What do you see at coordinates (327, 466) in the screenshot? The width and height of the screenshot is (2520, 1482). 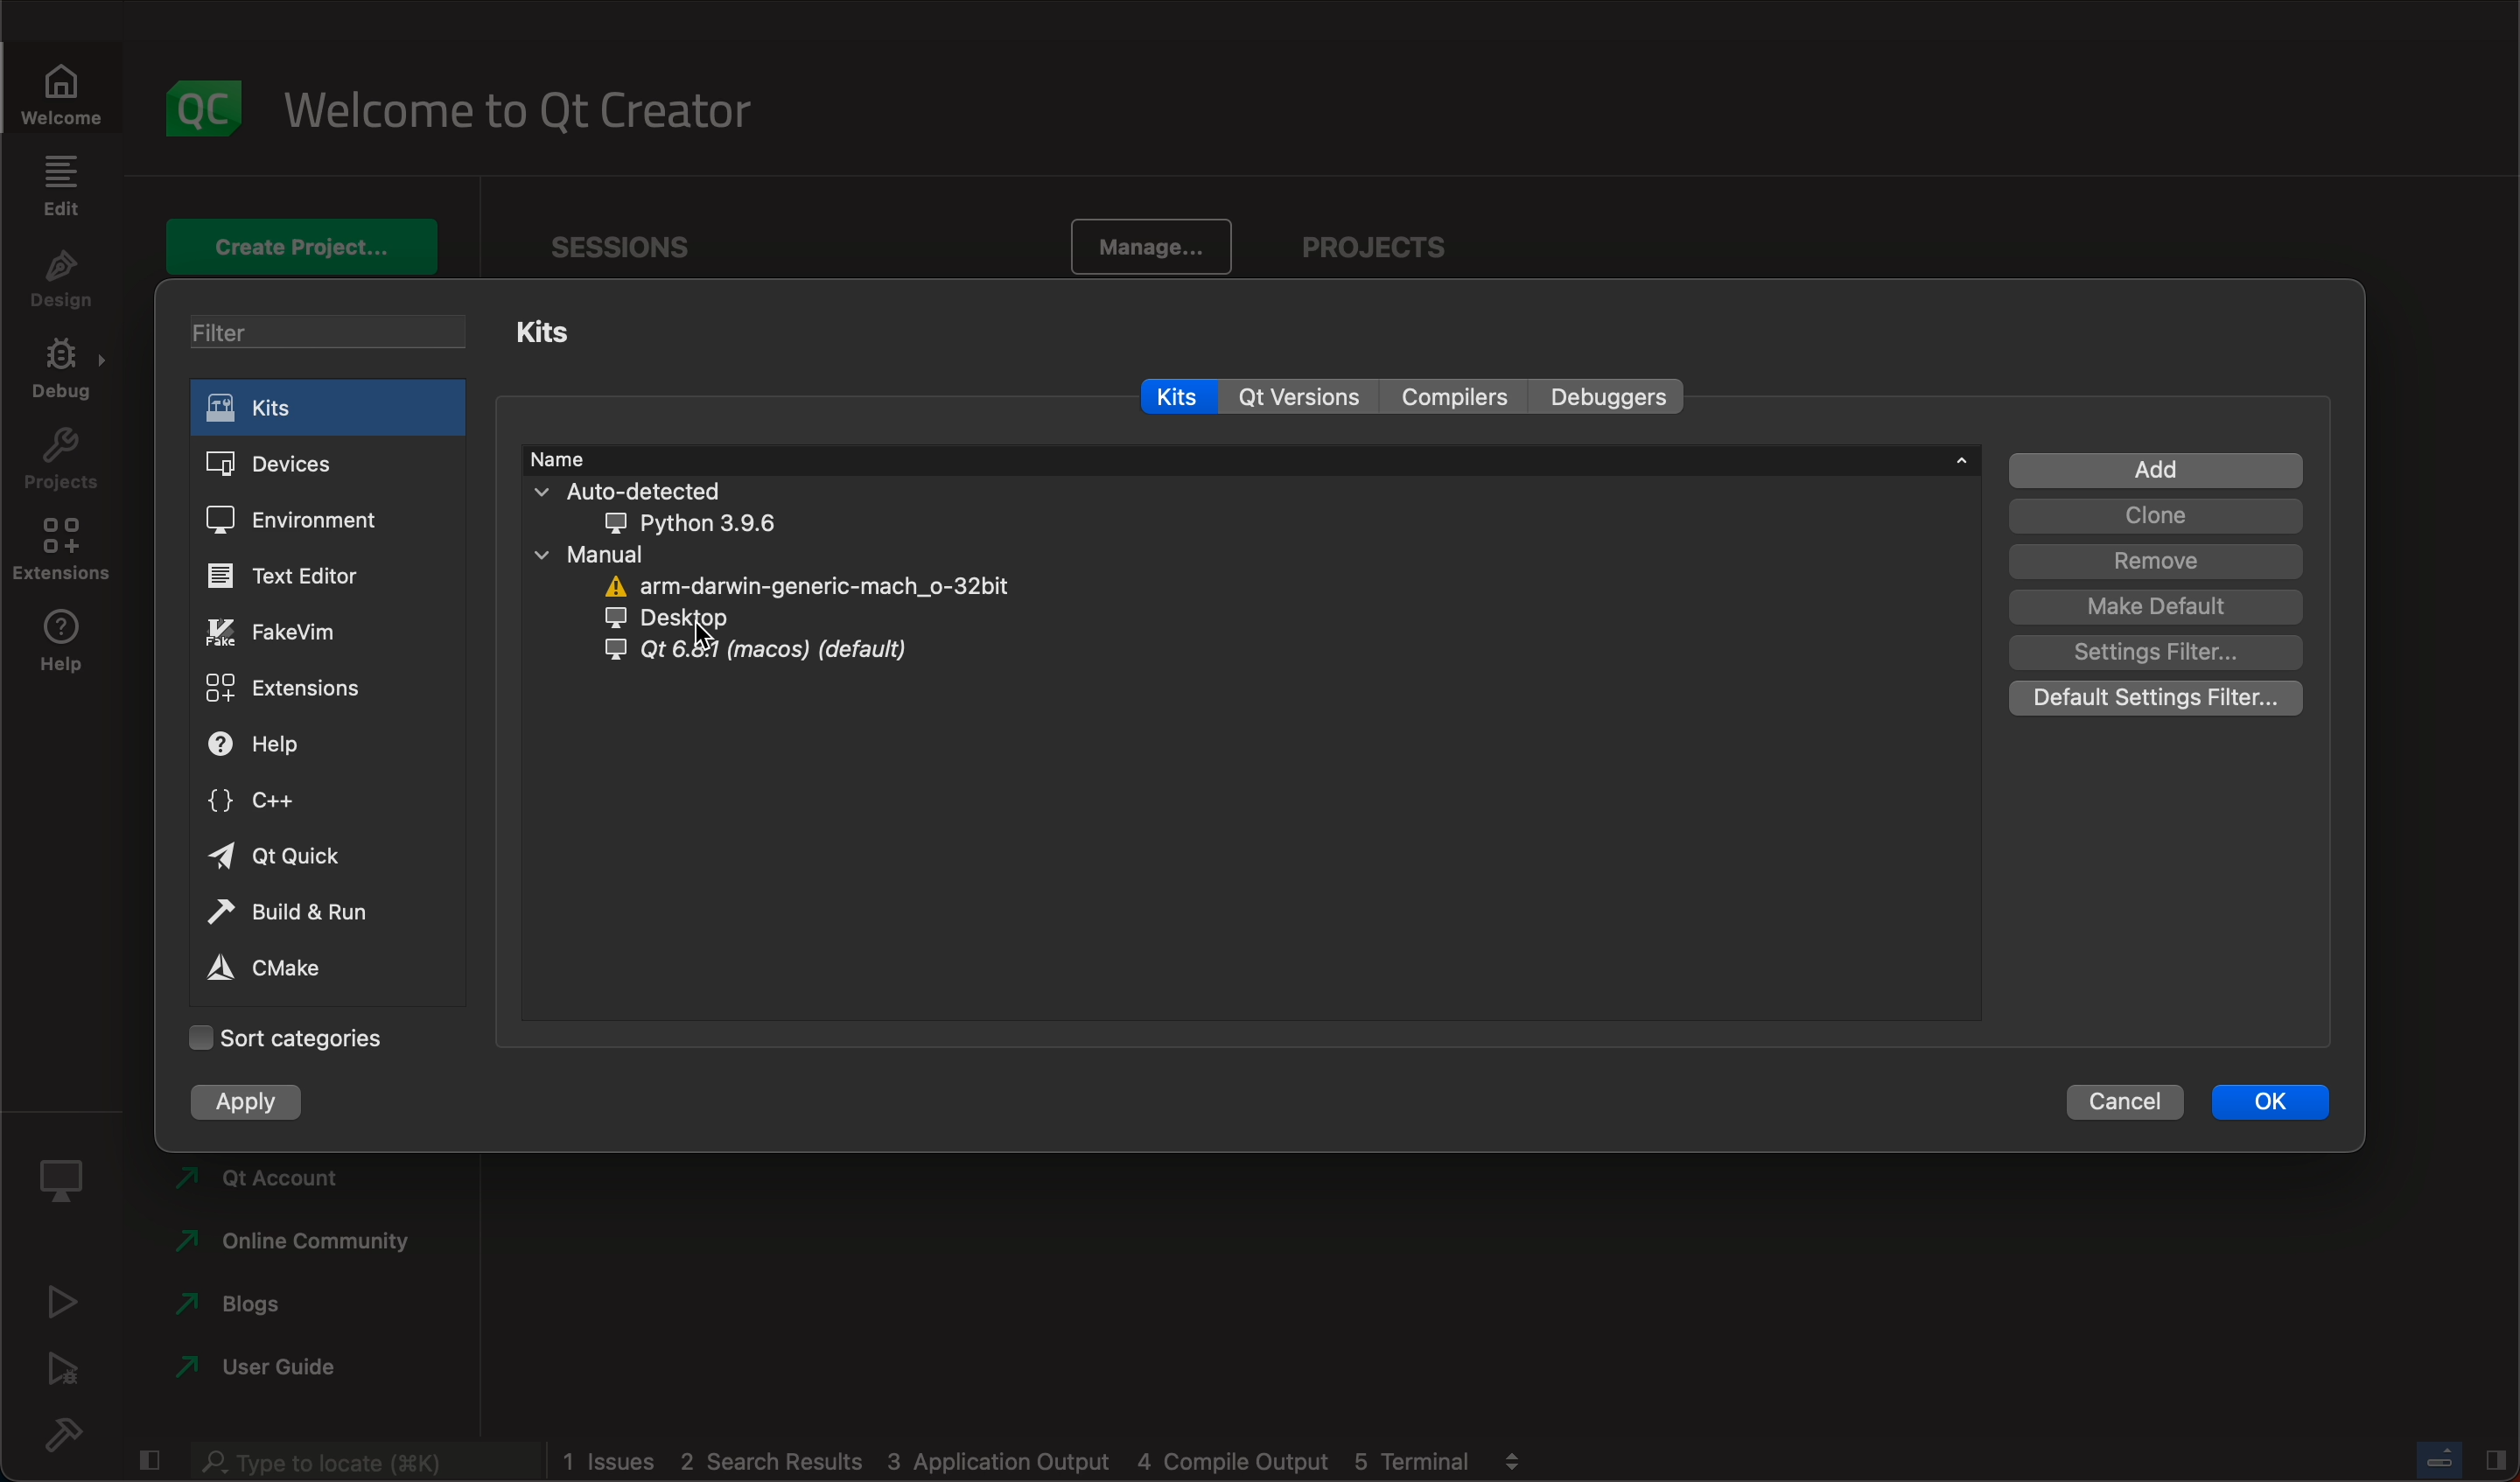 I see `devices` at bounding box center [327, 466].